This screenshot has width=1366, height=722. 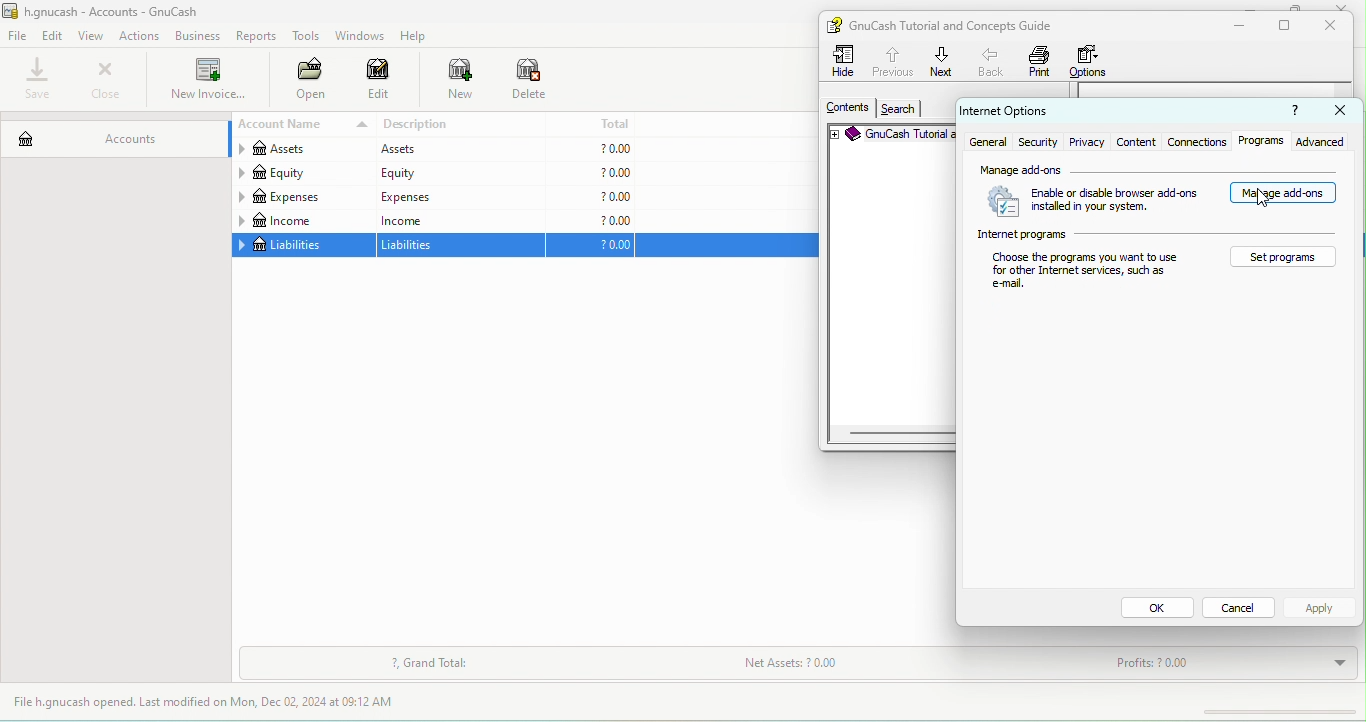 I want to click on gnu cash tutorial and concepts guide, so click(x=959, y=25).